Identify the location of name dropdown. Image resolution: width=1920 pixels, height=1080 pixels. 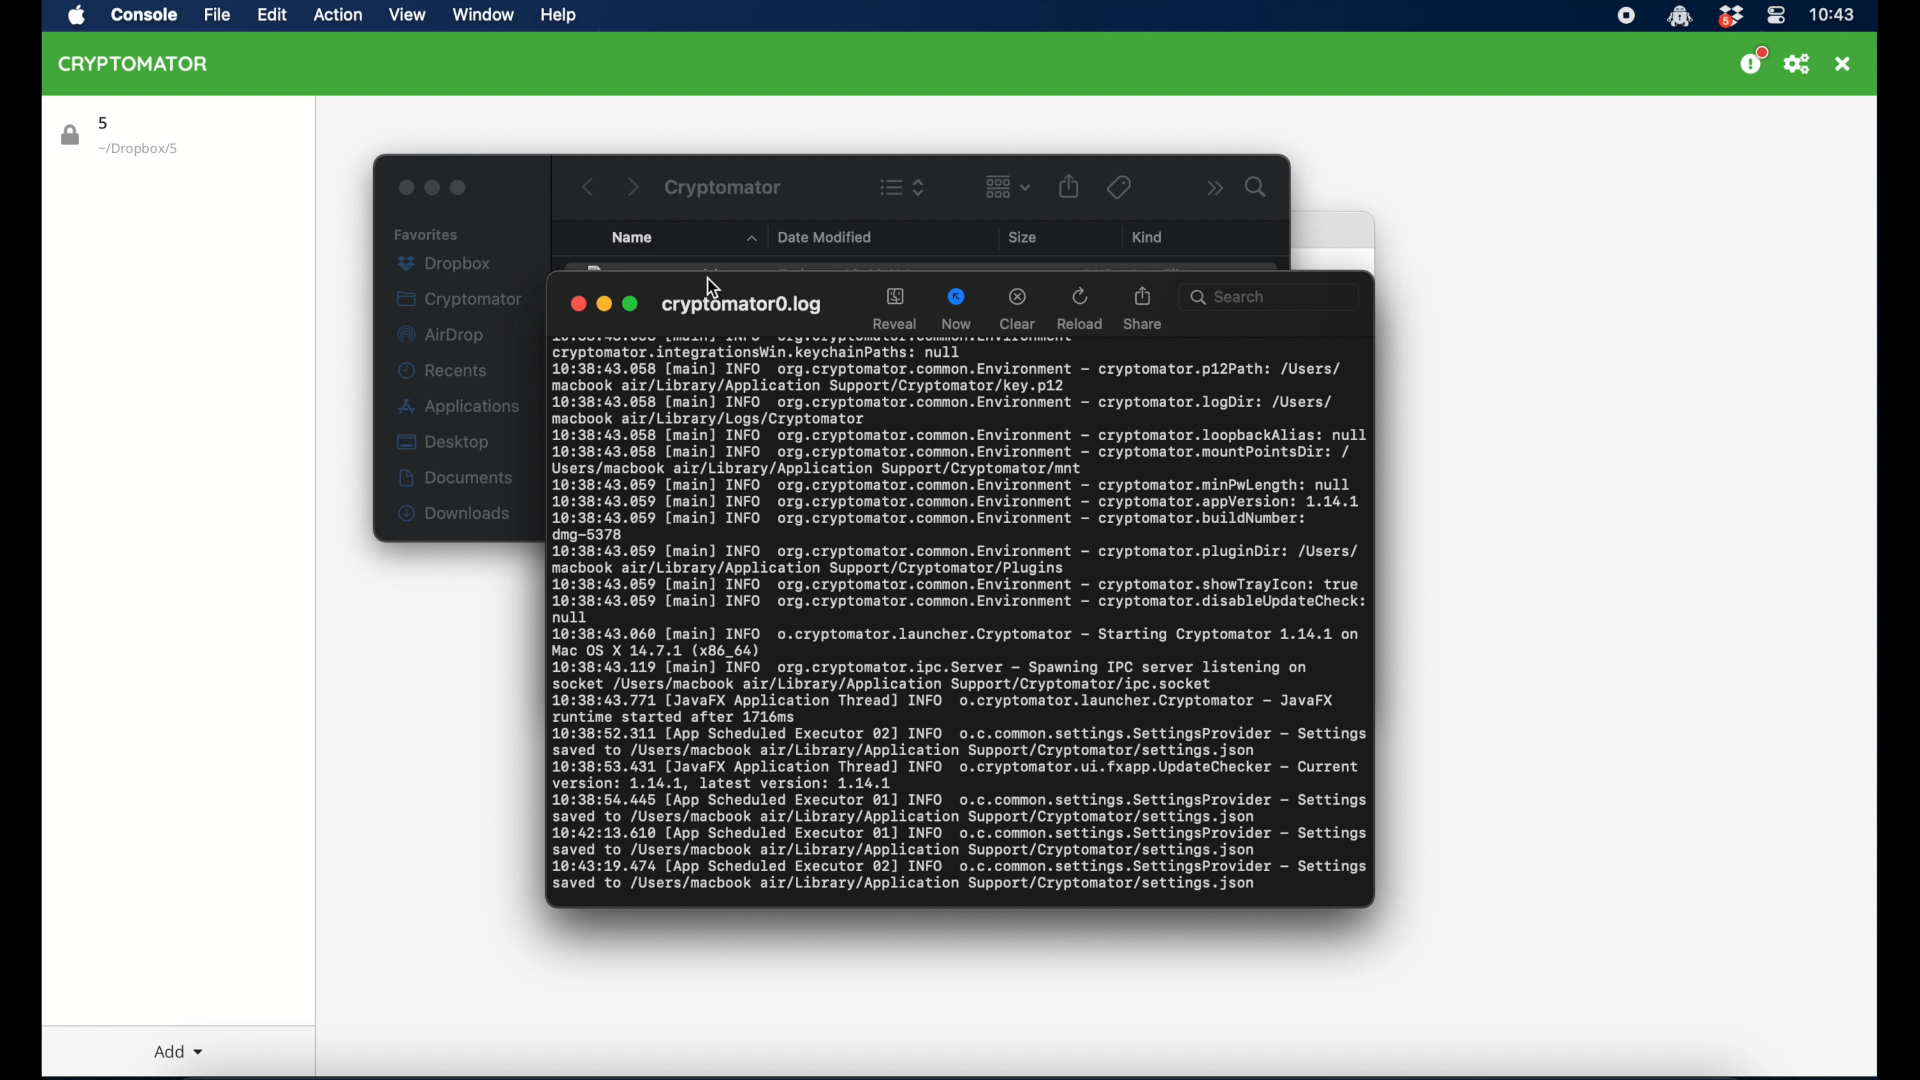
(751, 239).